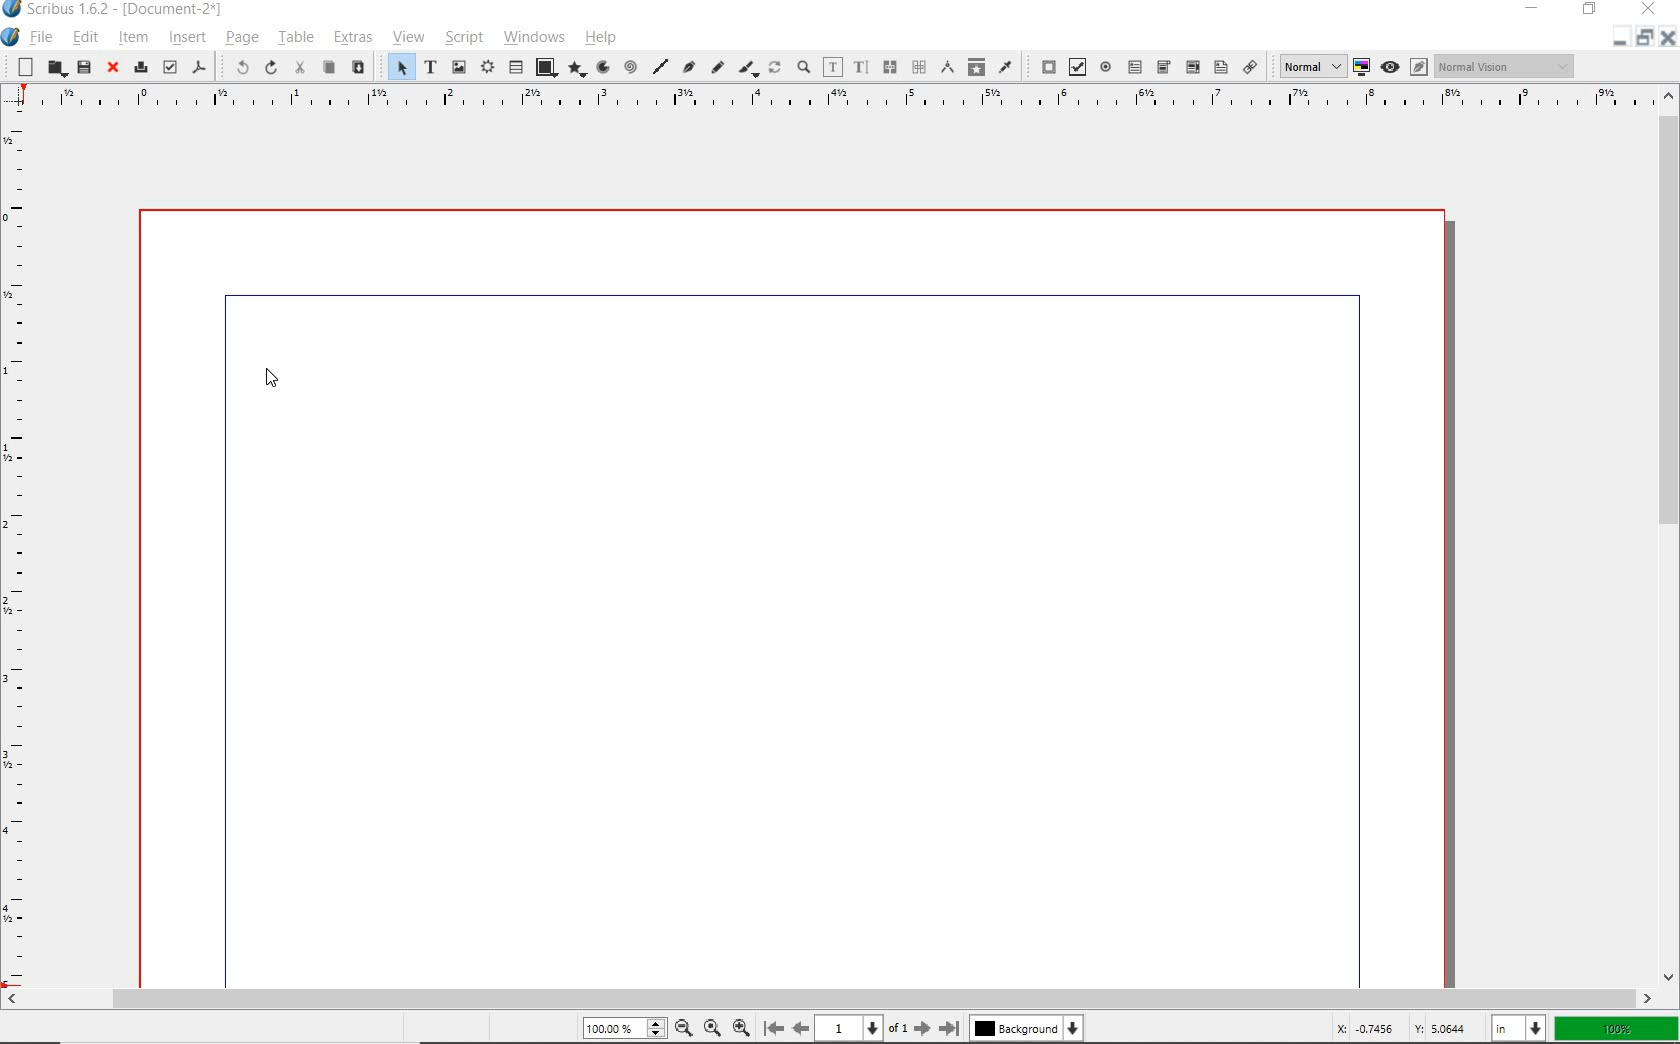  Describe the element at coordinates (1400, 1030) in the screenshot. I see `coordinates` at that location.